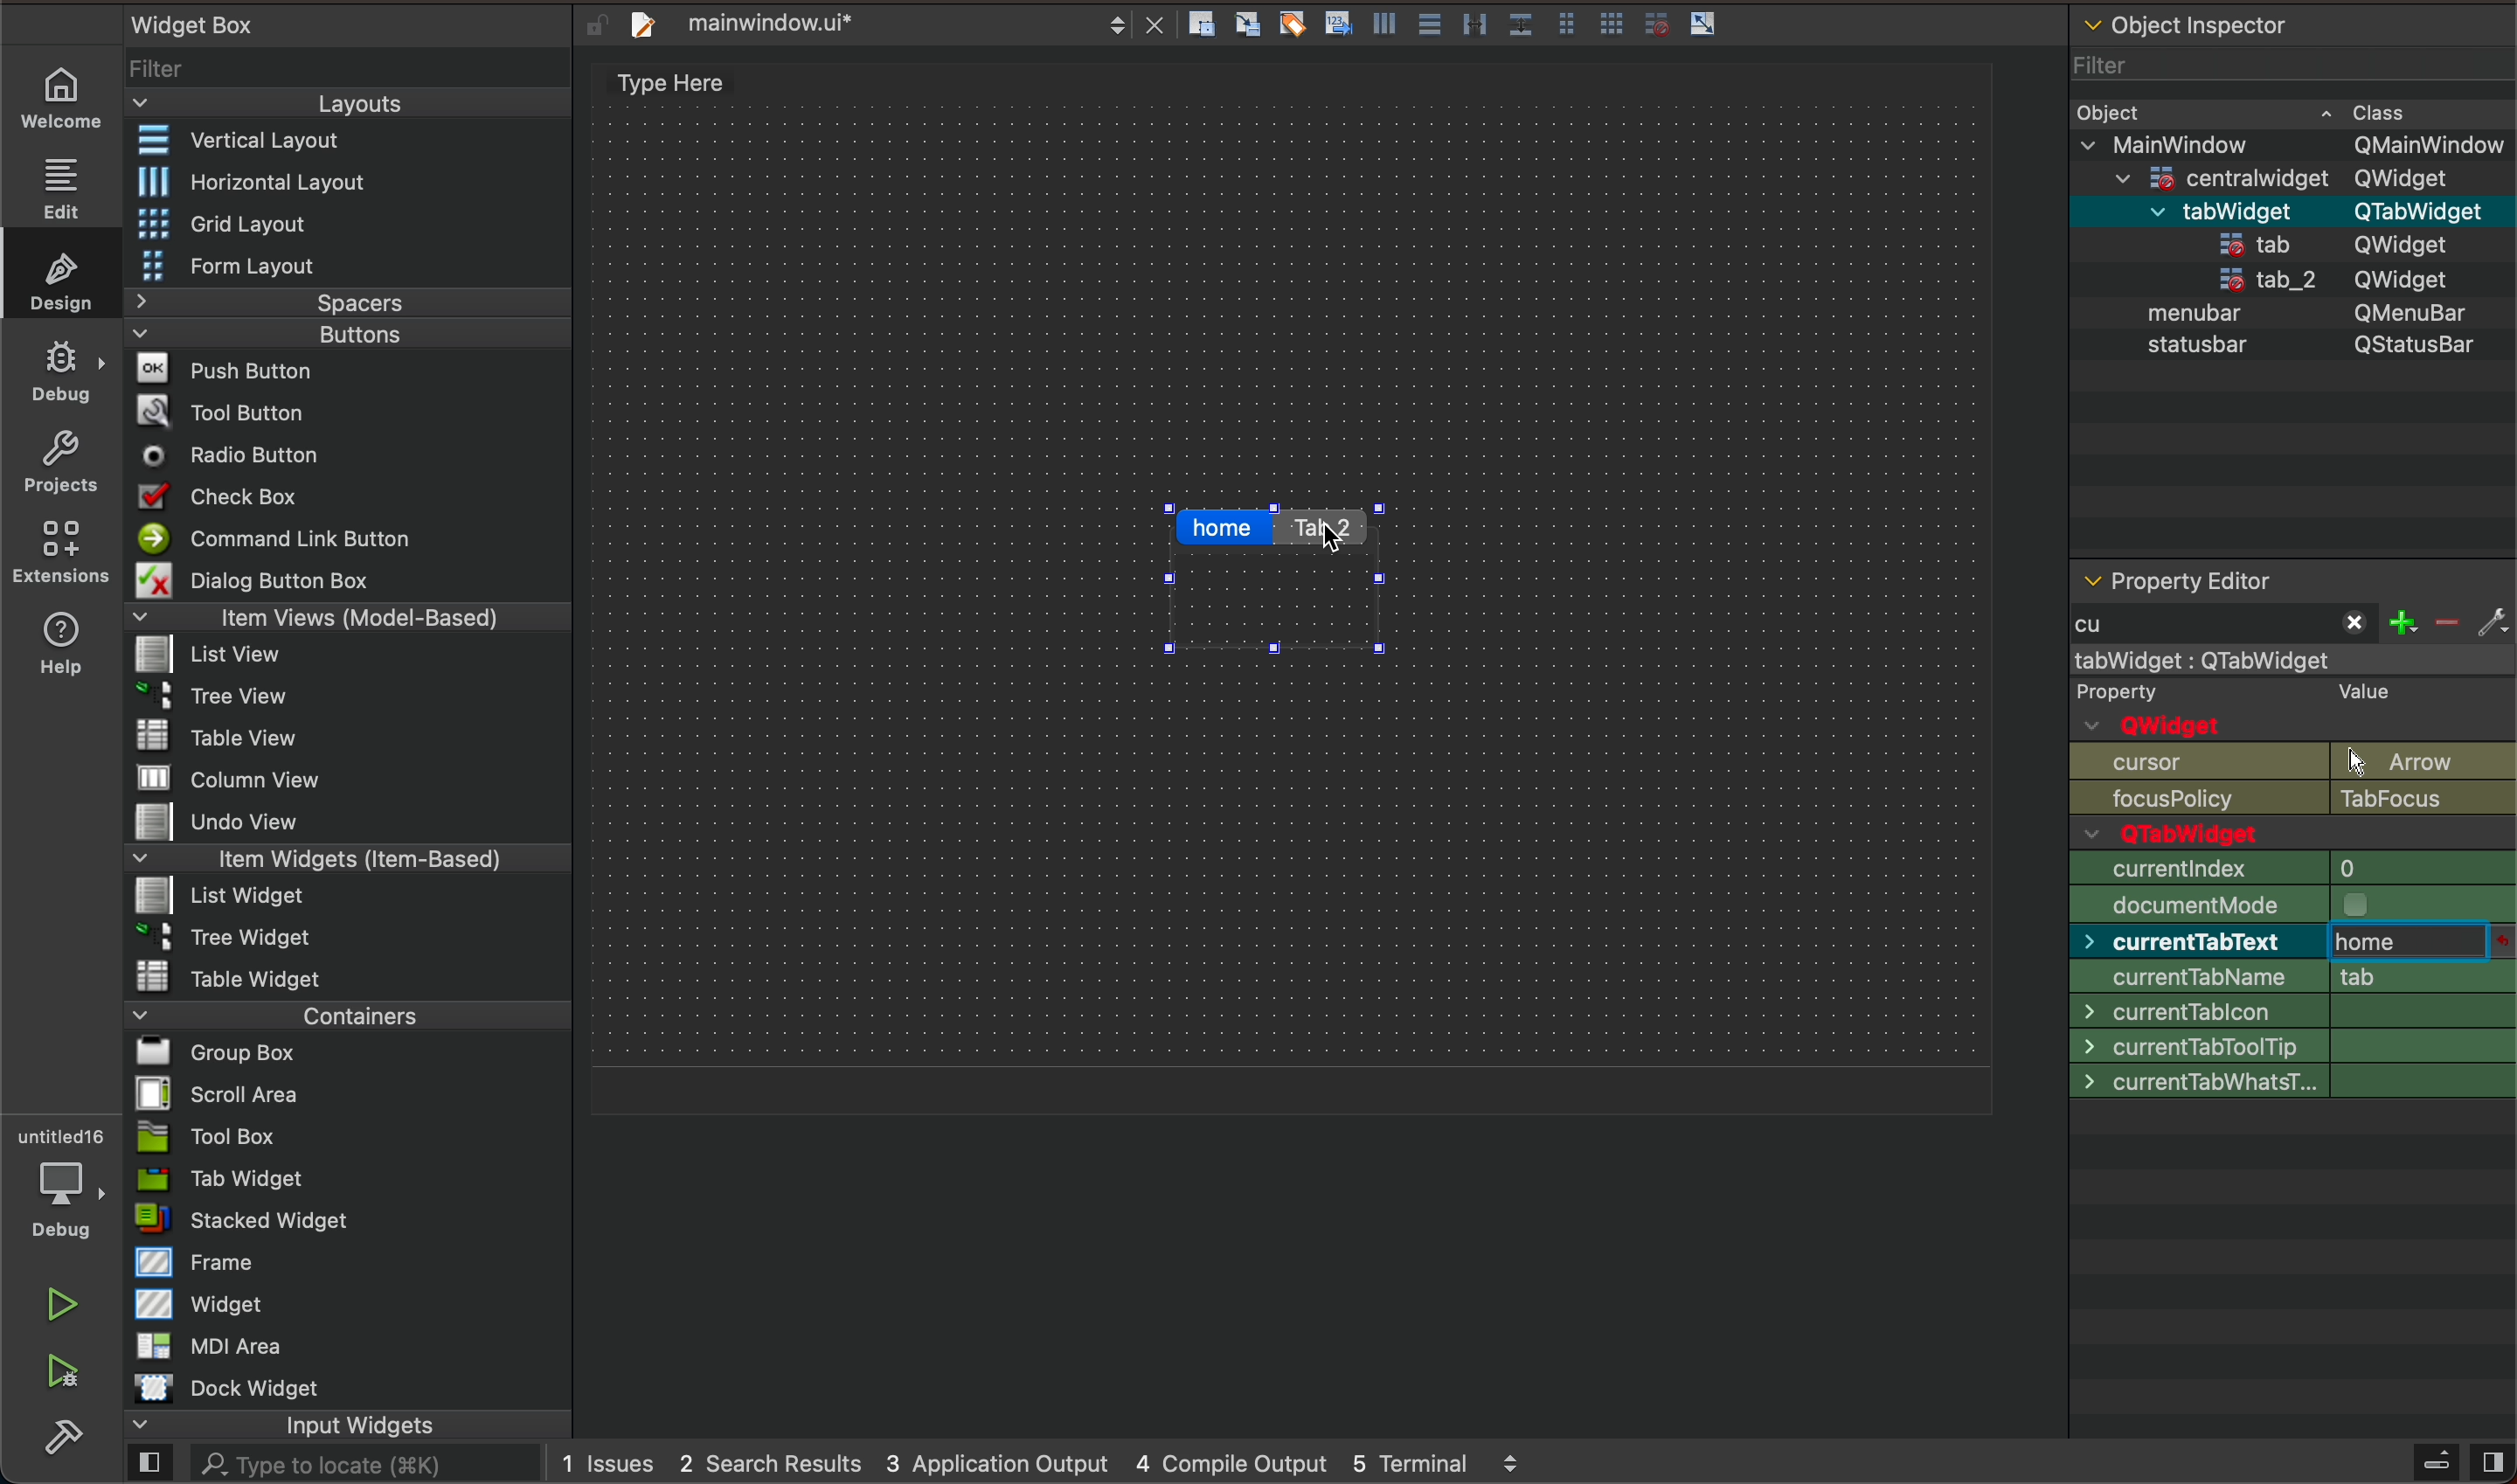  What do you see at coordinates (65, 548) in the screenshot?
I see `extensions` at bounding box center [65, 548].